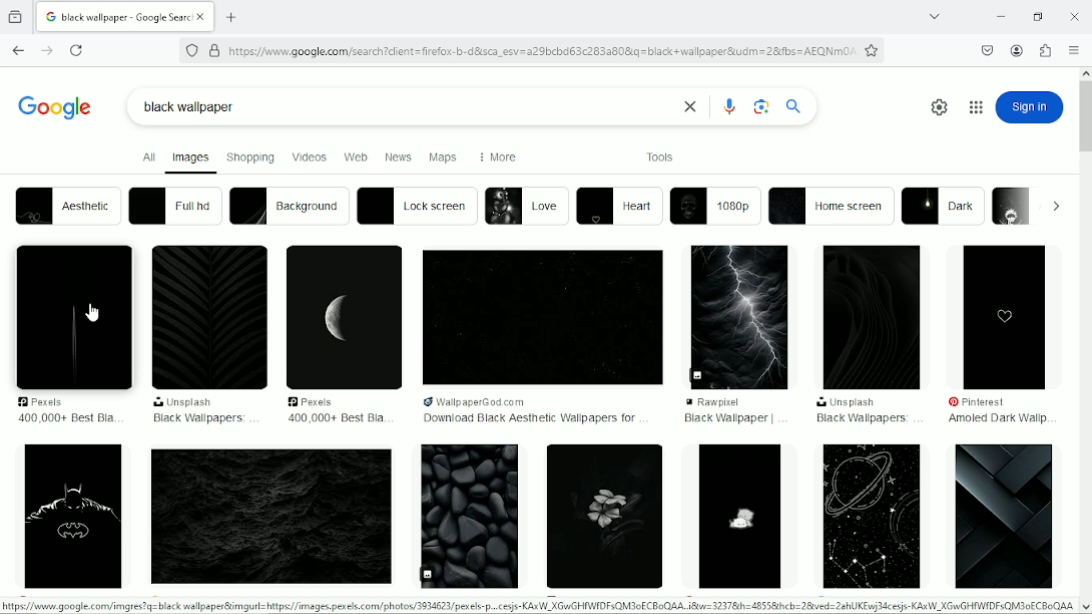 The image size is (1092, 614). Describe the element at coordinates (1085, 607) in the screenshot. I see `scroll down` at that location.